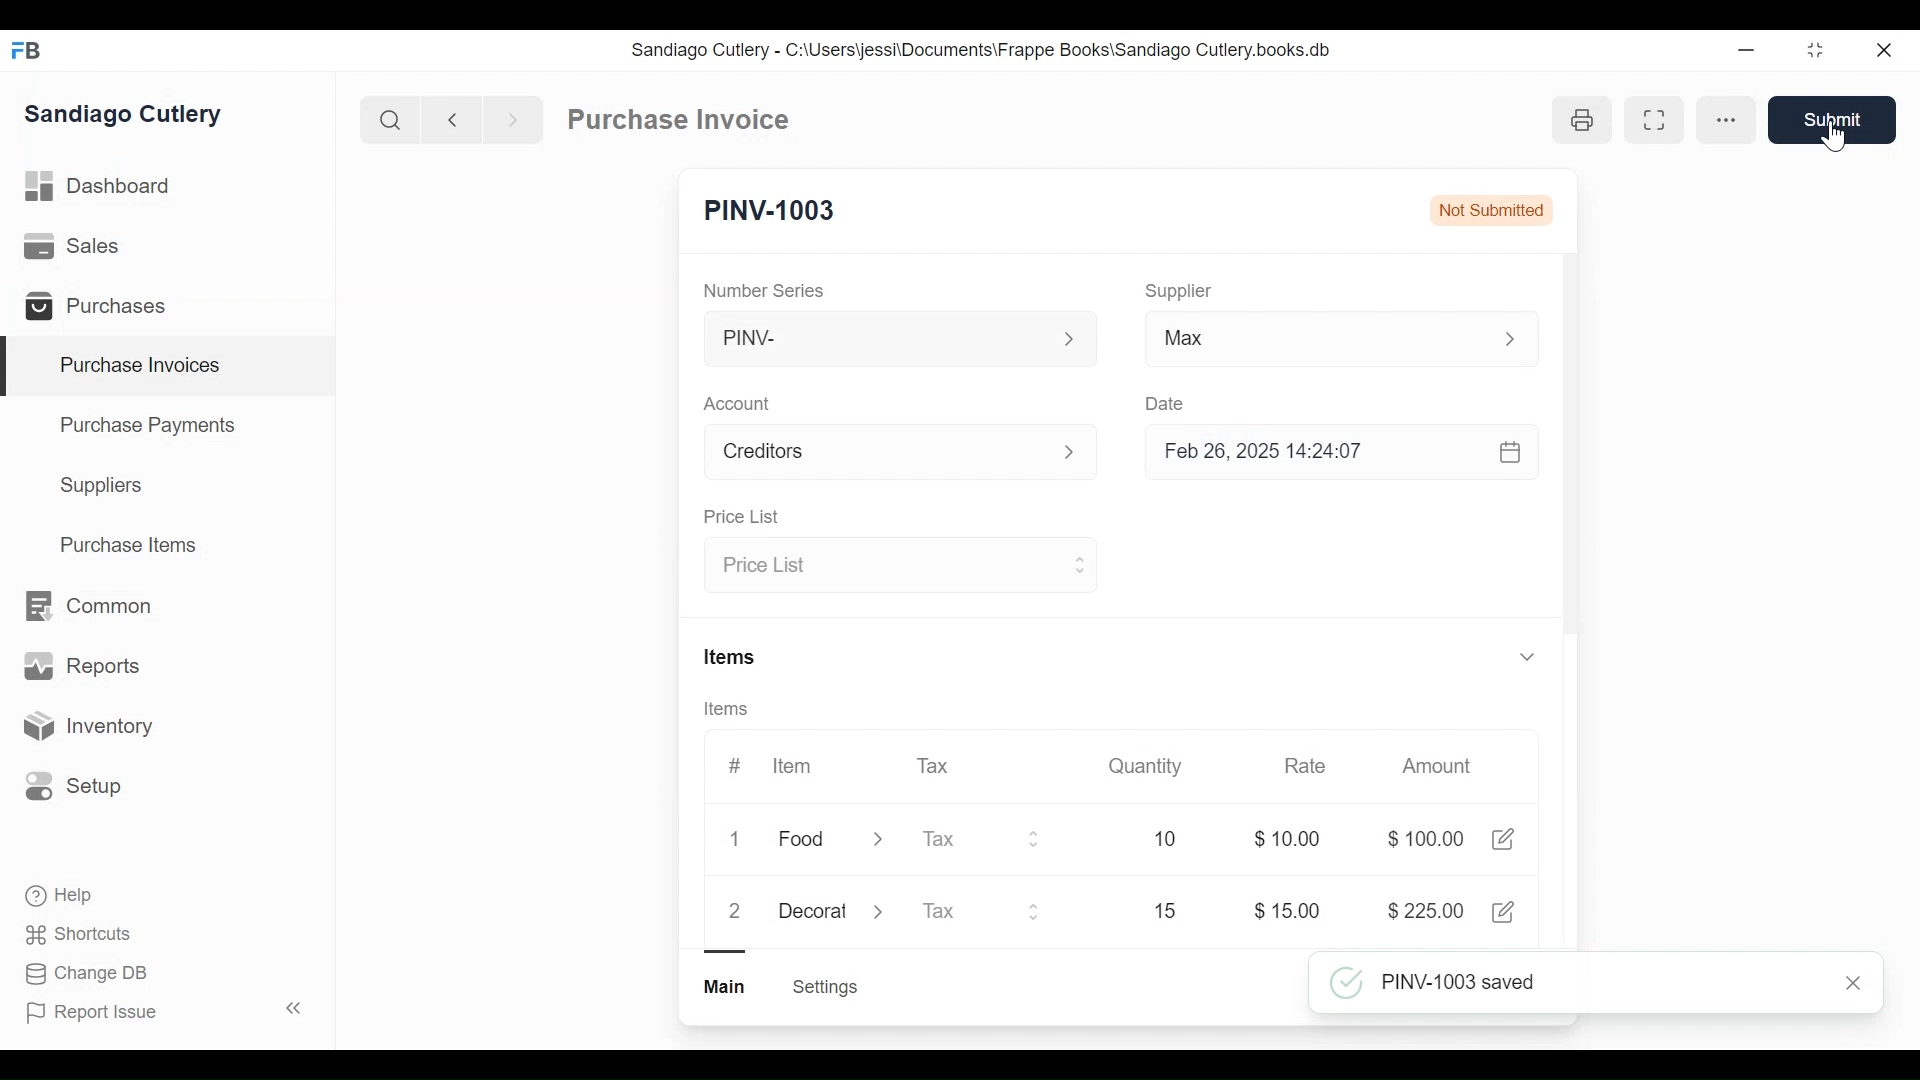 The image size is (1920, 1080). Describe the element at coordinates (1832, 120) in the screenshot. I see `Save` at that location.